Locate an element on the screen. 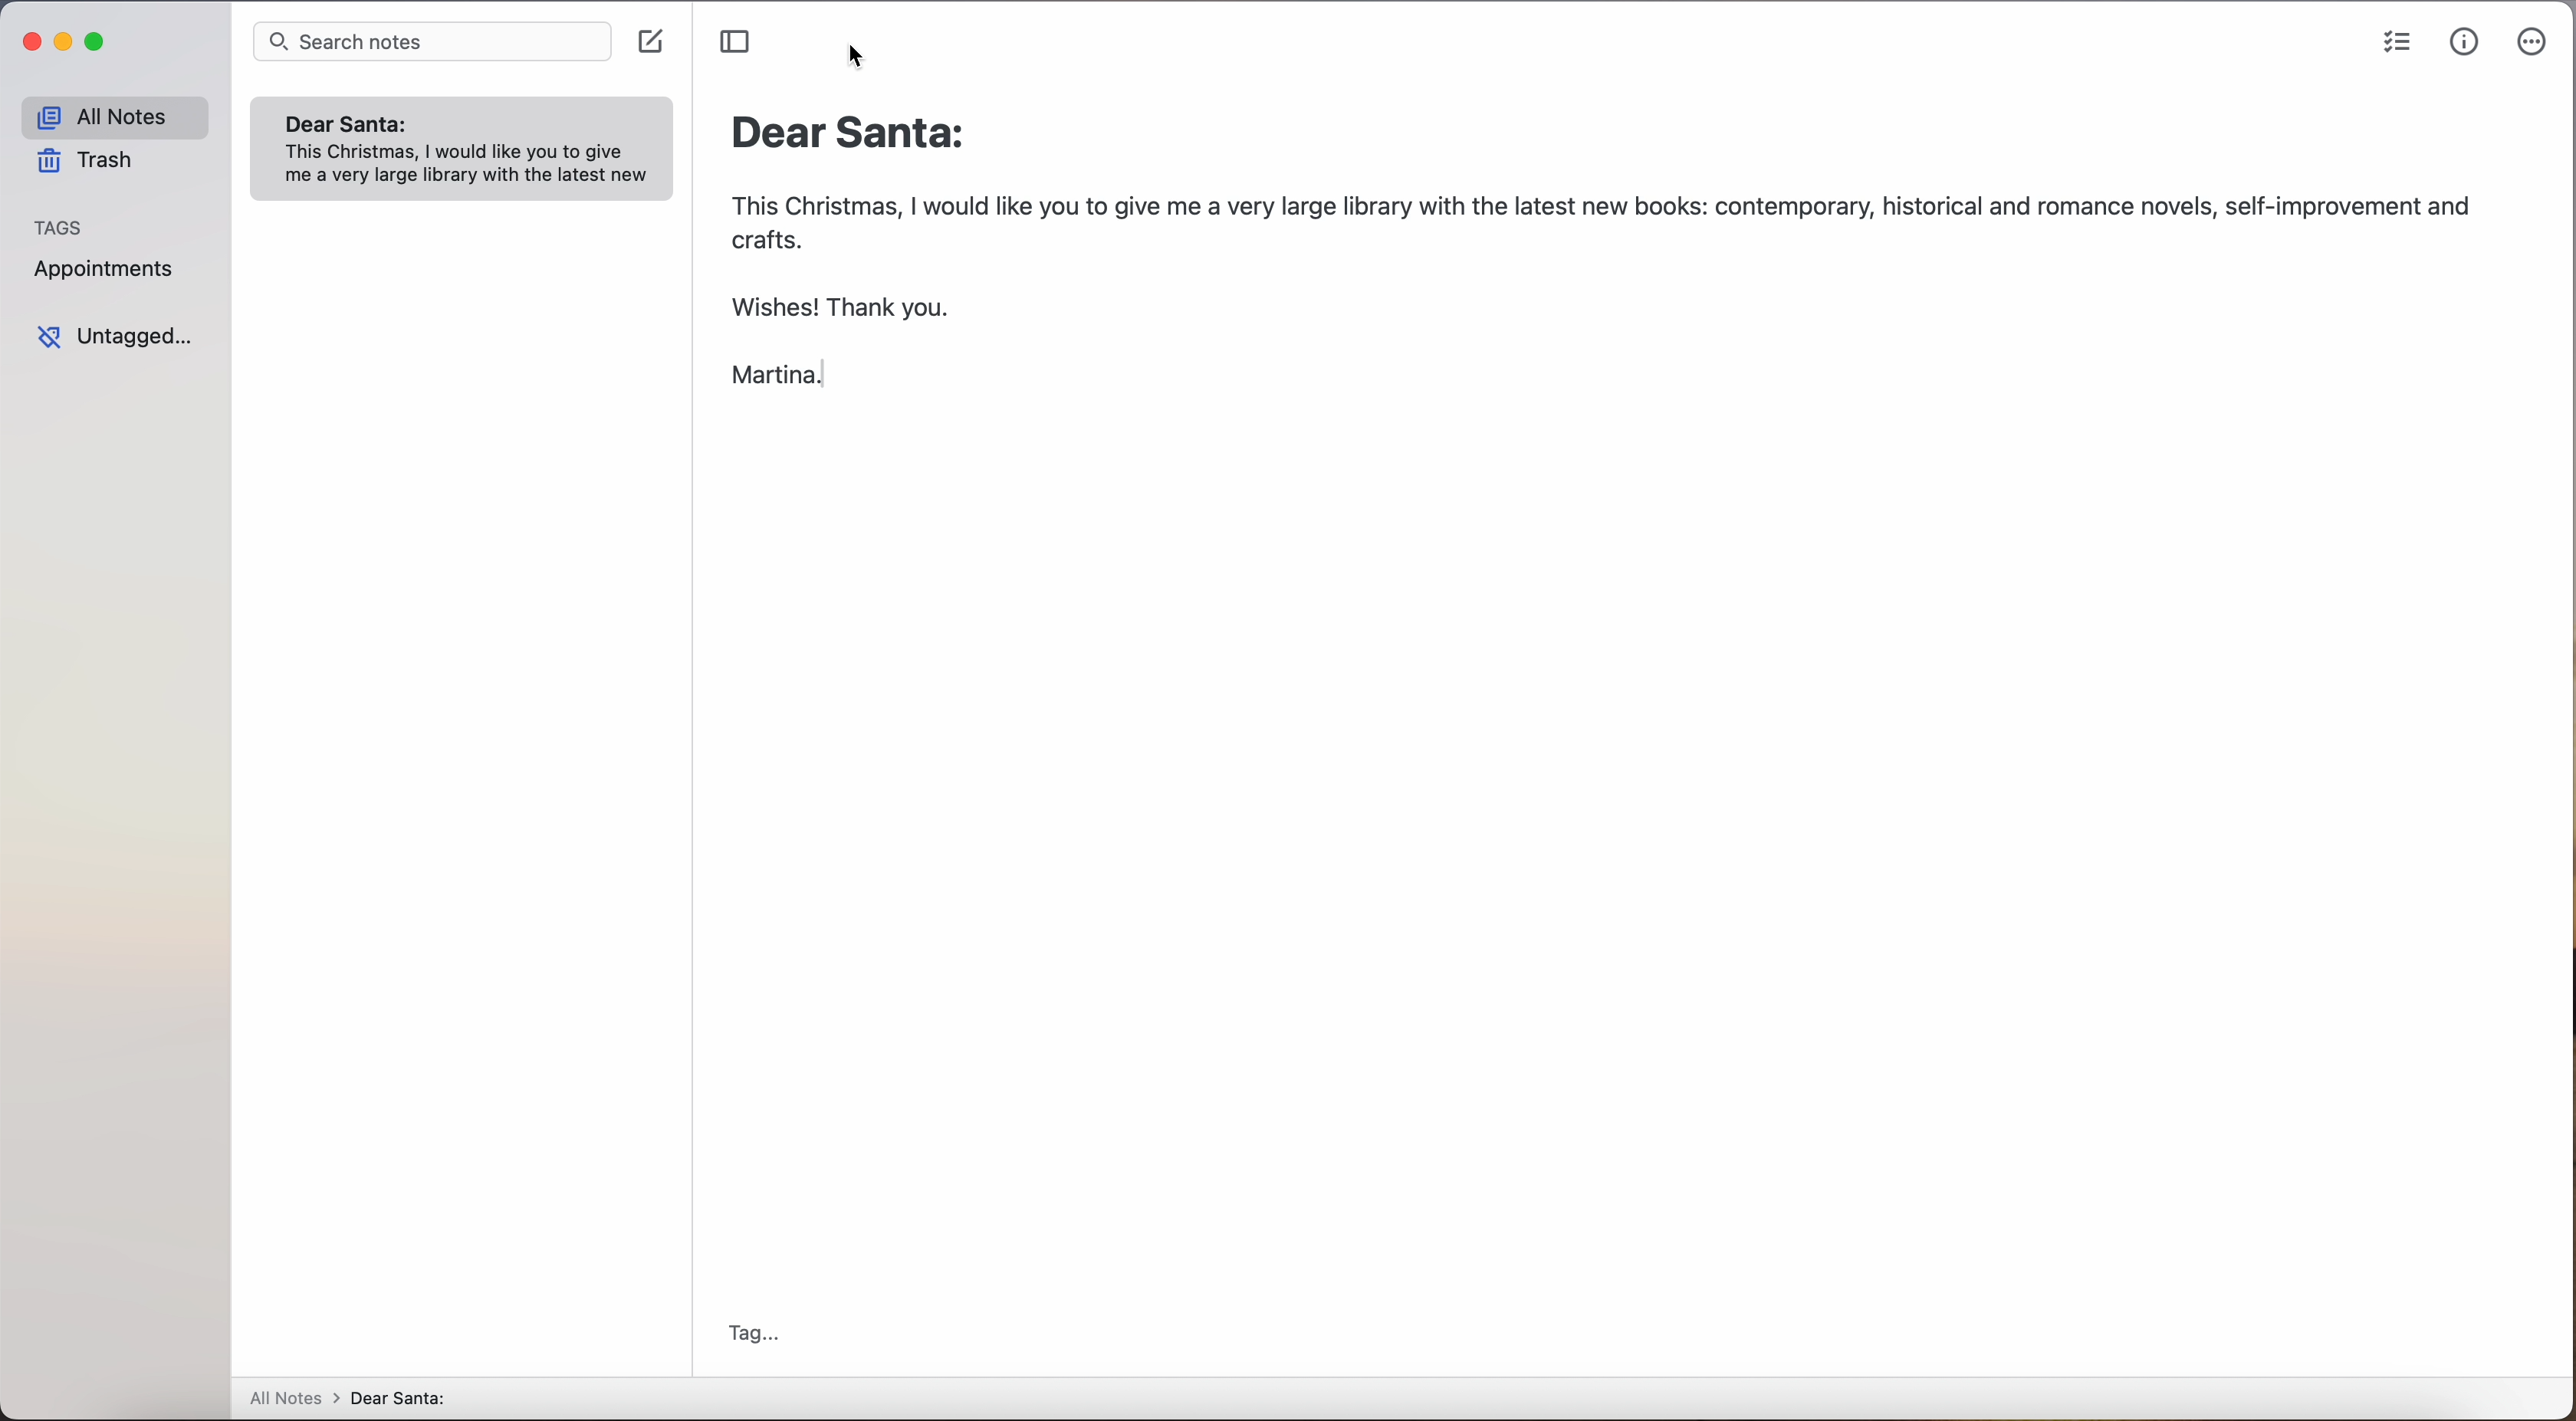 The height and width of the screenshot is (1421, 2576). minimize app is located at coordinates (66, 45).